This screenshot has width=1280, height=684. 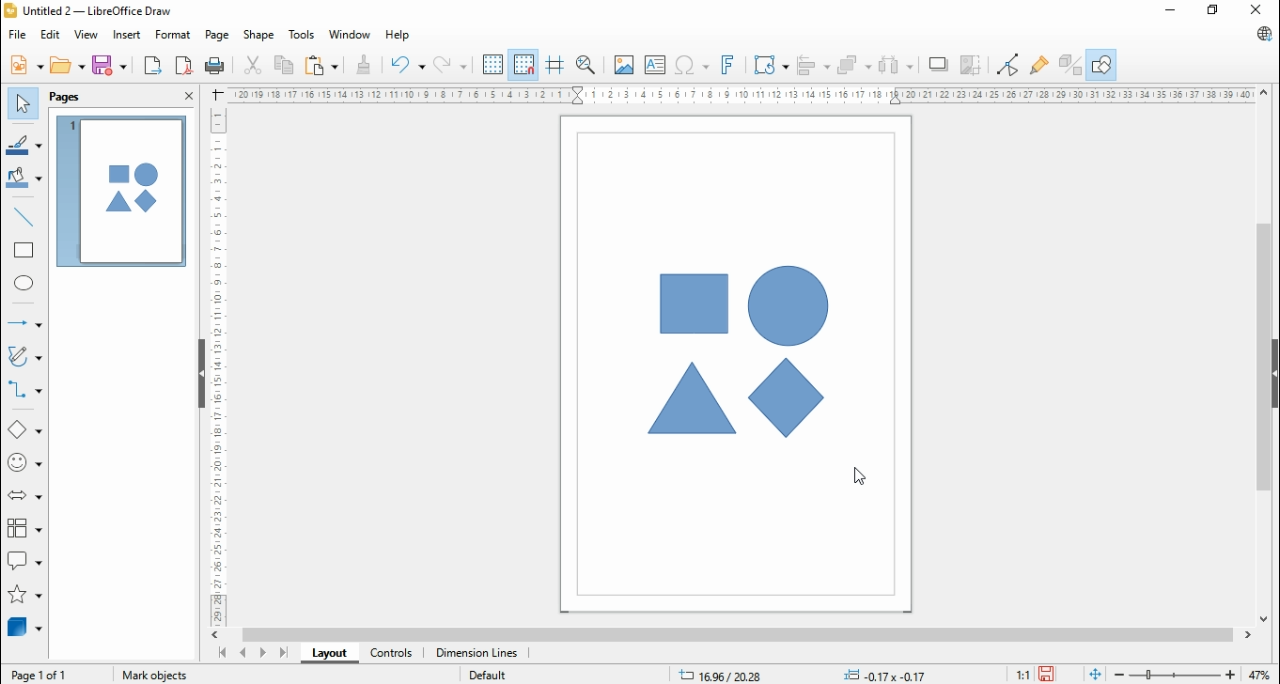 I want to click on flowchart, so click(x=24, y=528).